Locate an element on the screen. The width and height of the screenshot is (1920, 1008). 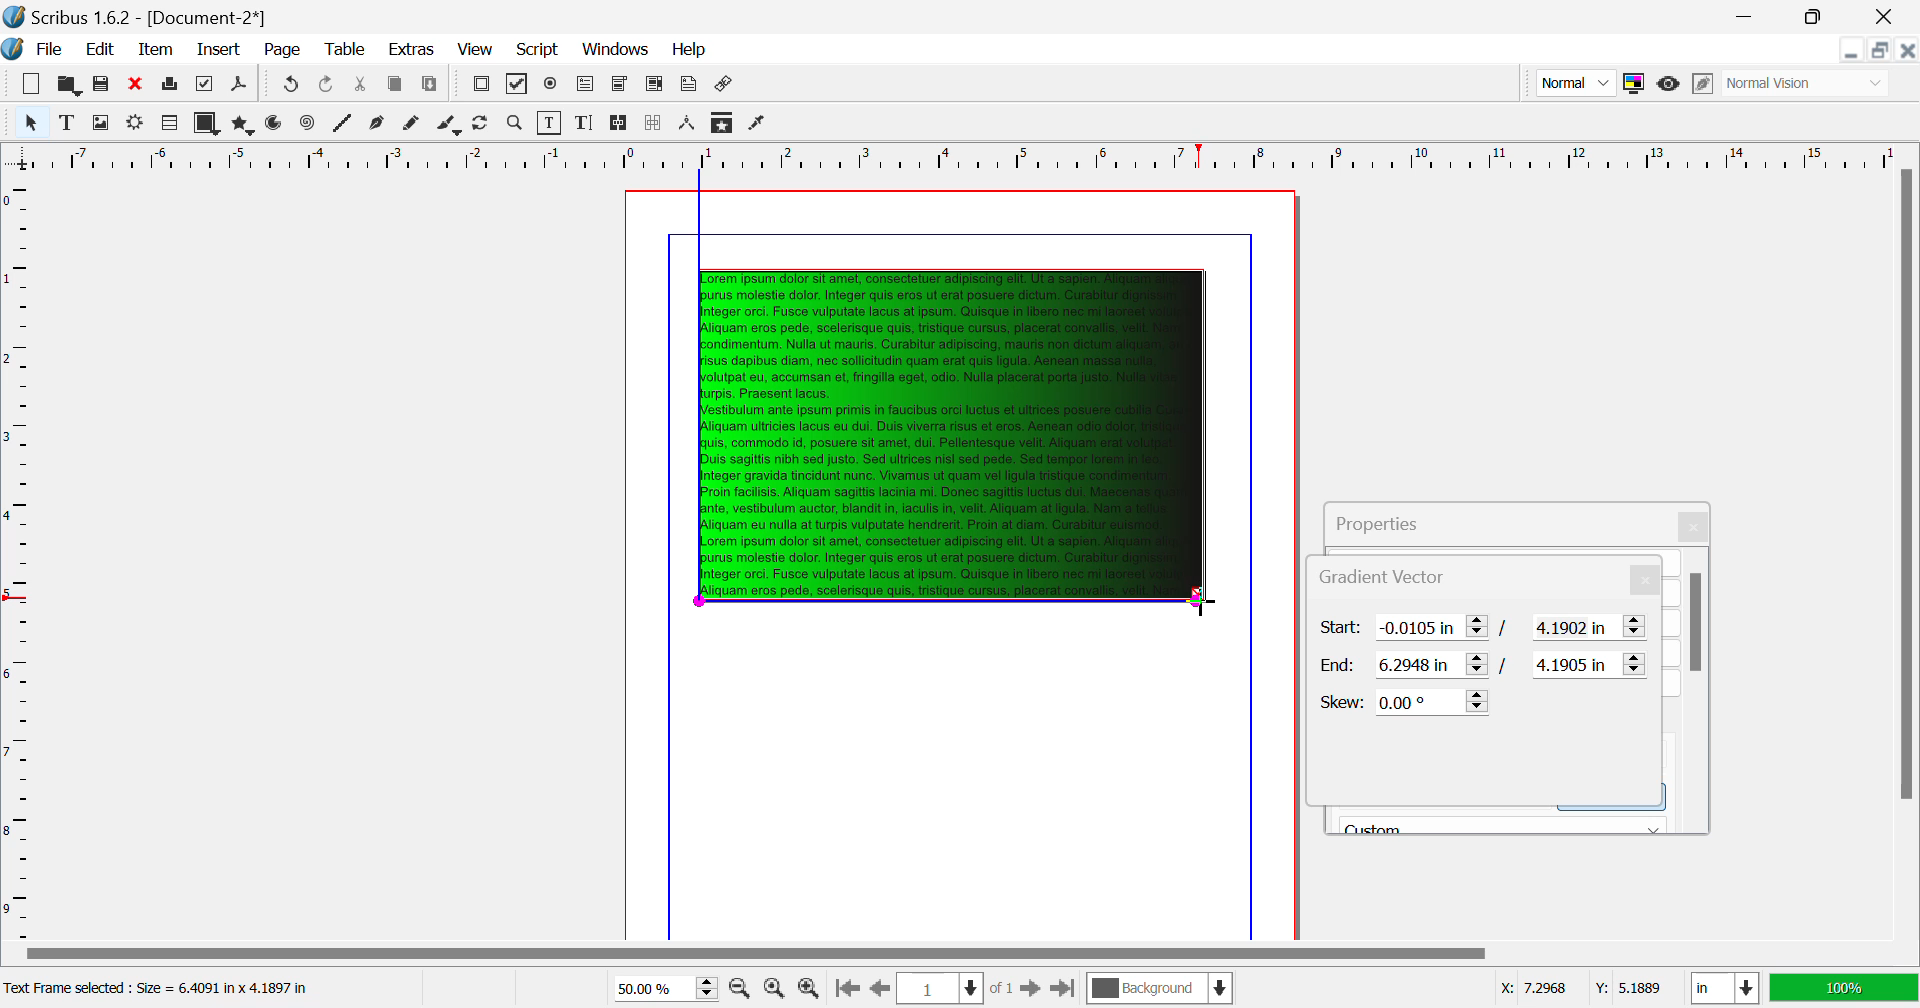
Print is located at coordinates (172, 84).